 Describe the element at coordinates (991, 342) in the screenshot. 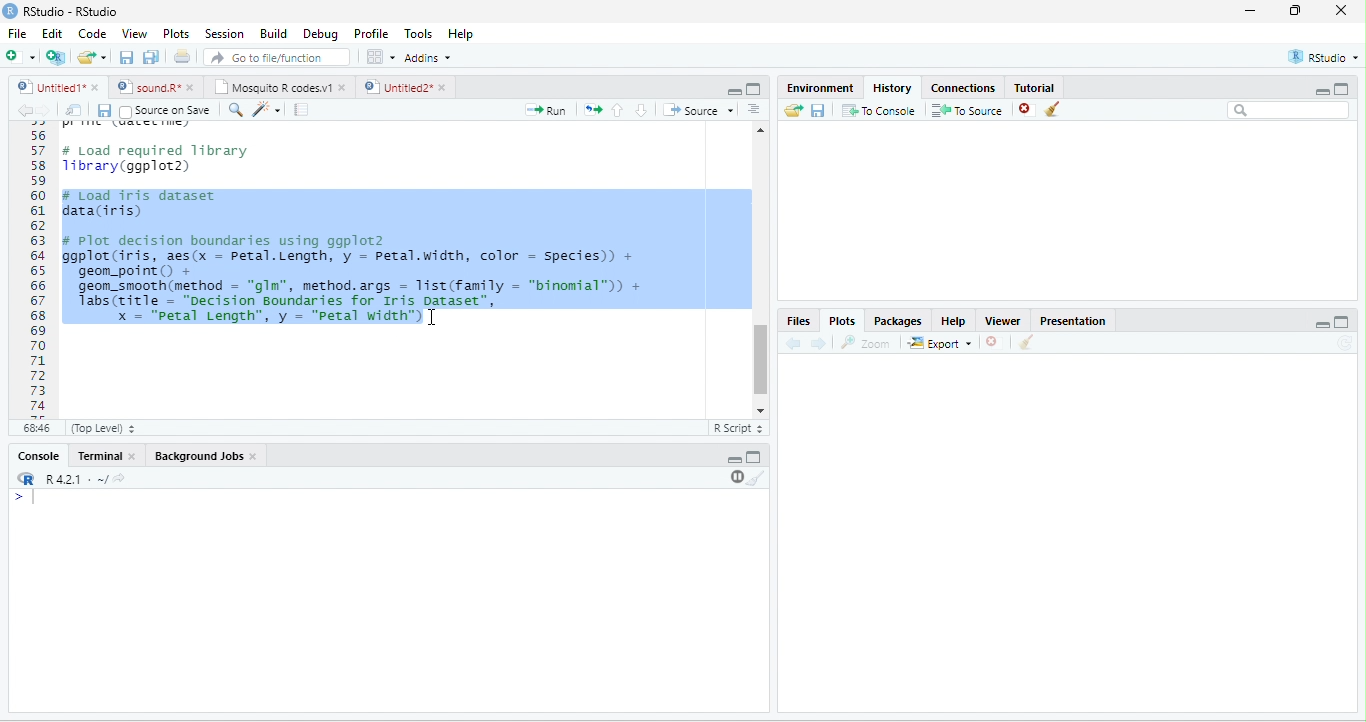

I see `close` at that location.